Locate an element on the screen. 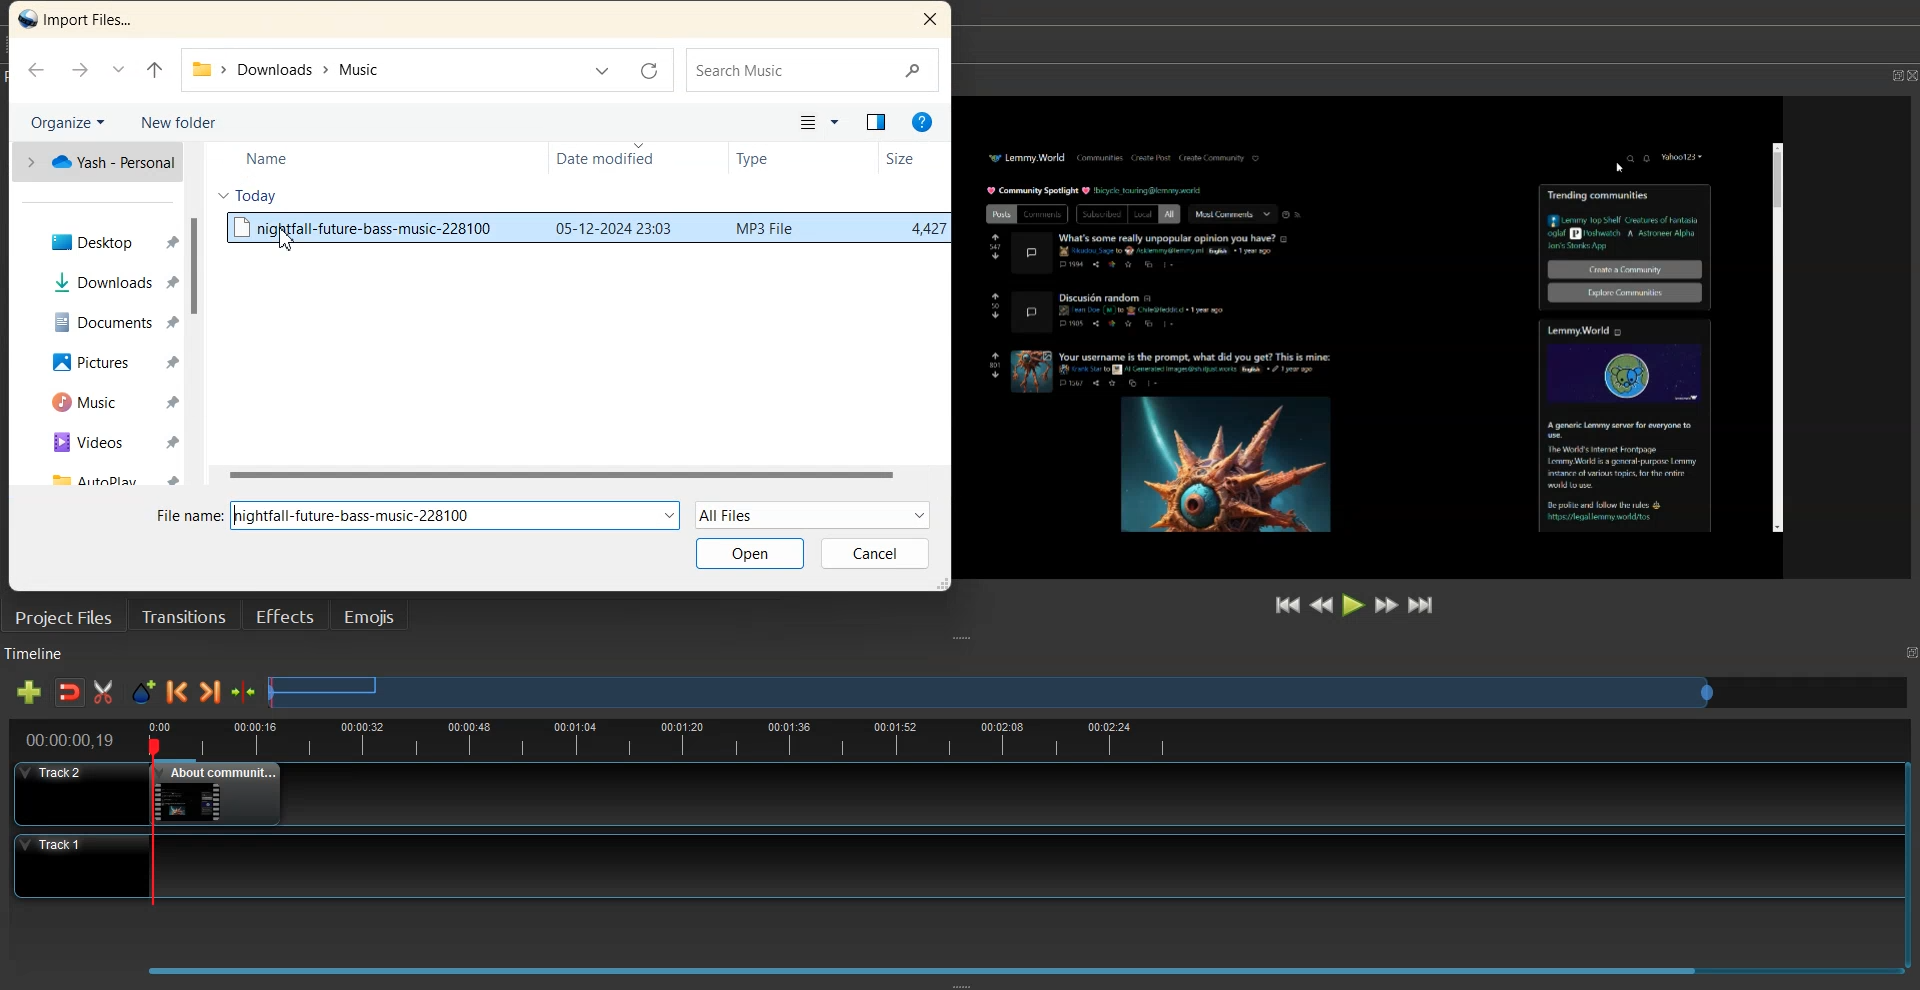  Show the preview option is located at coordinates (877, 122).